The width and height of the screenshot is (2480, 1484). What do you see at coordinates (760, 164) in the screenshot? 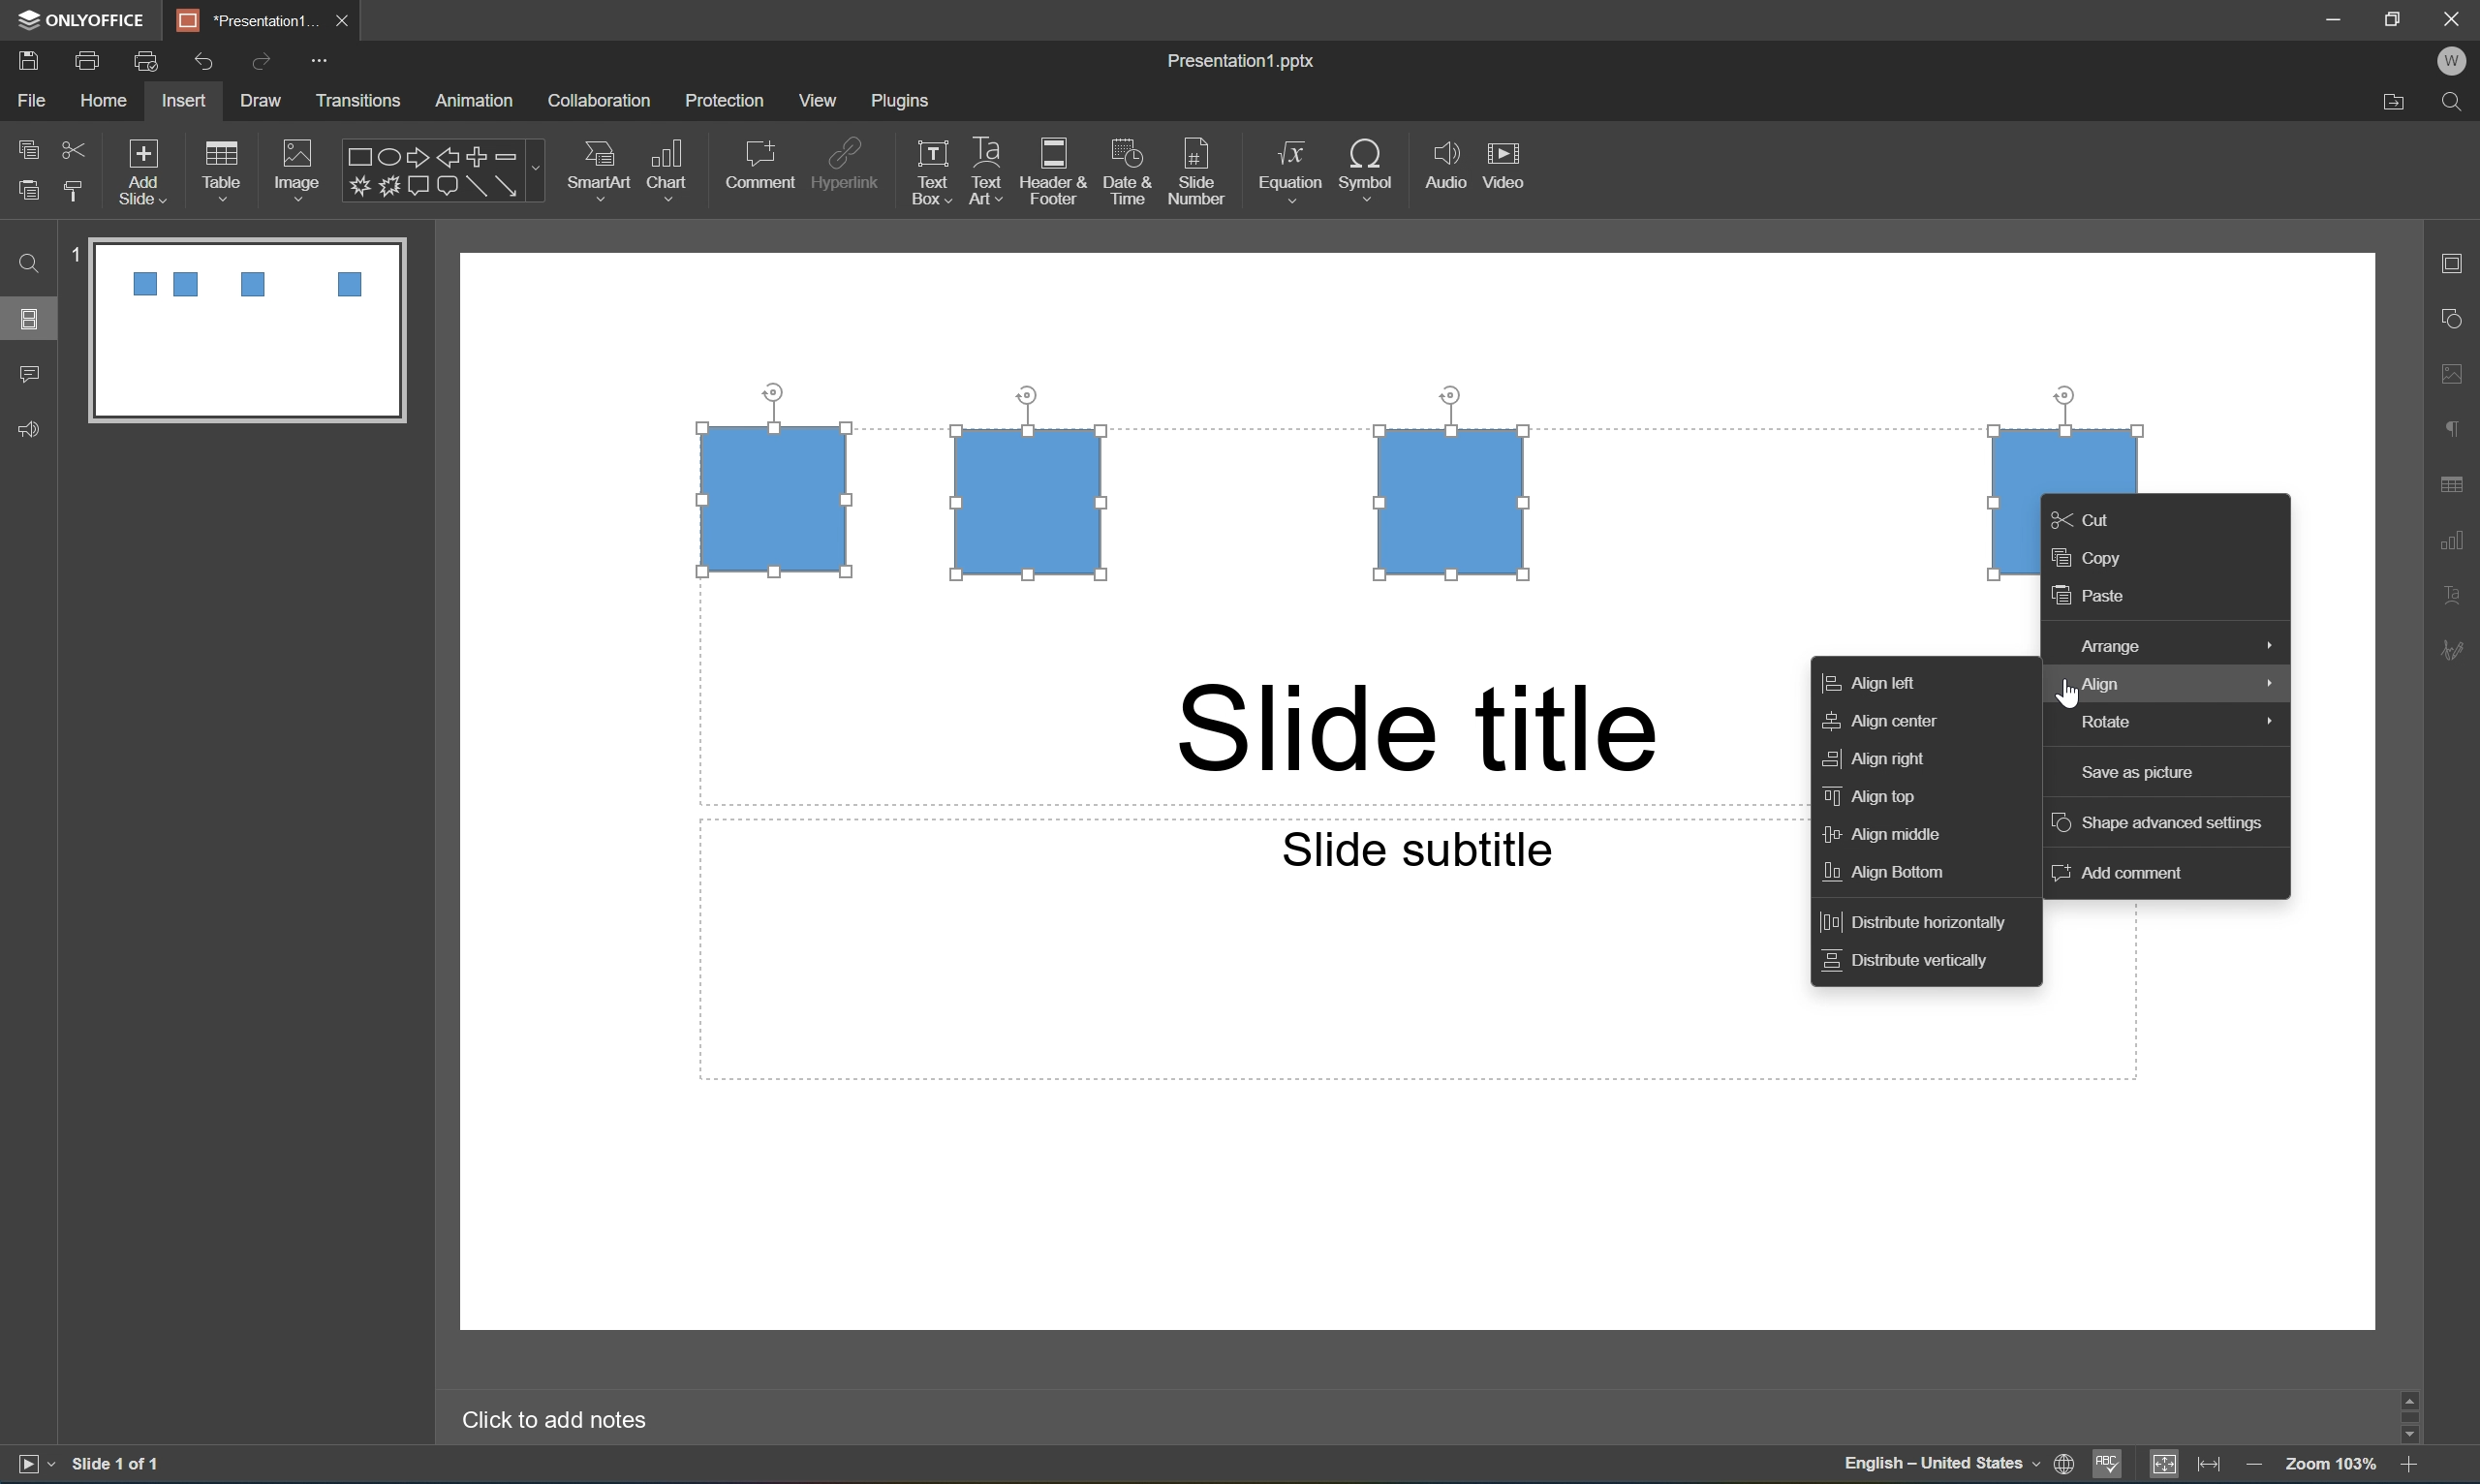
I see `comment` at bounding box center [760, 164].